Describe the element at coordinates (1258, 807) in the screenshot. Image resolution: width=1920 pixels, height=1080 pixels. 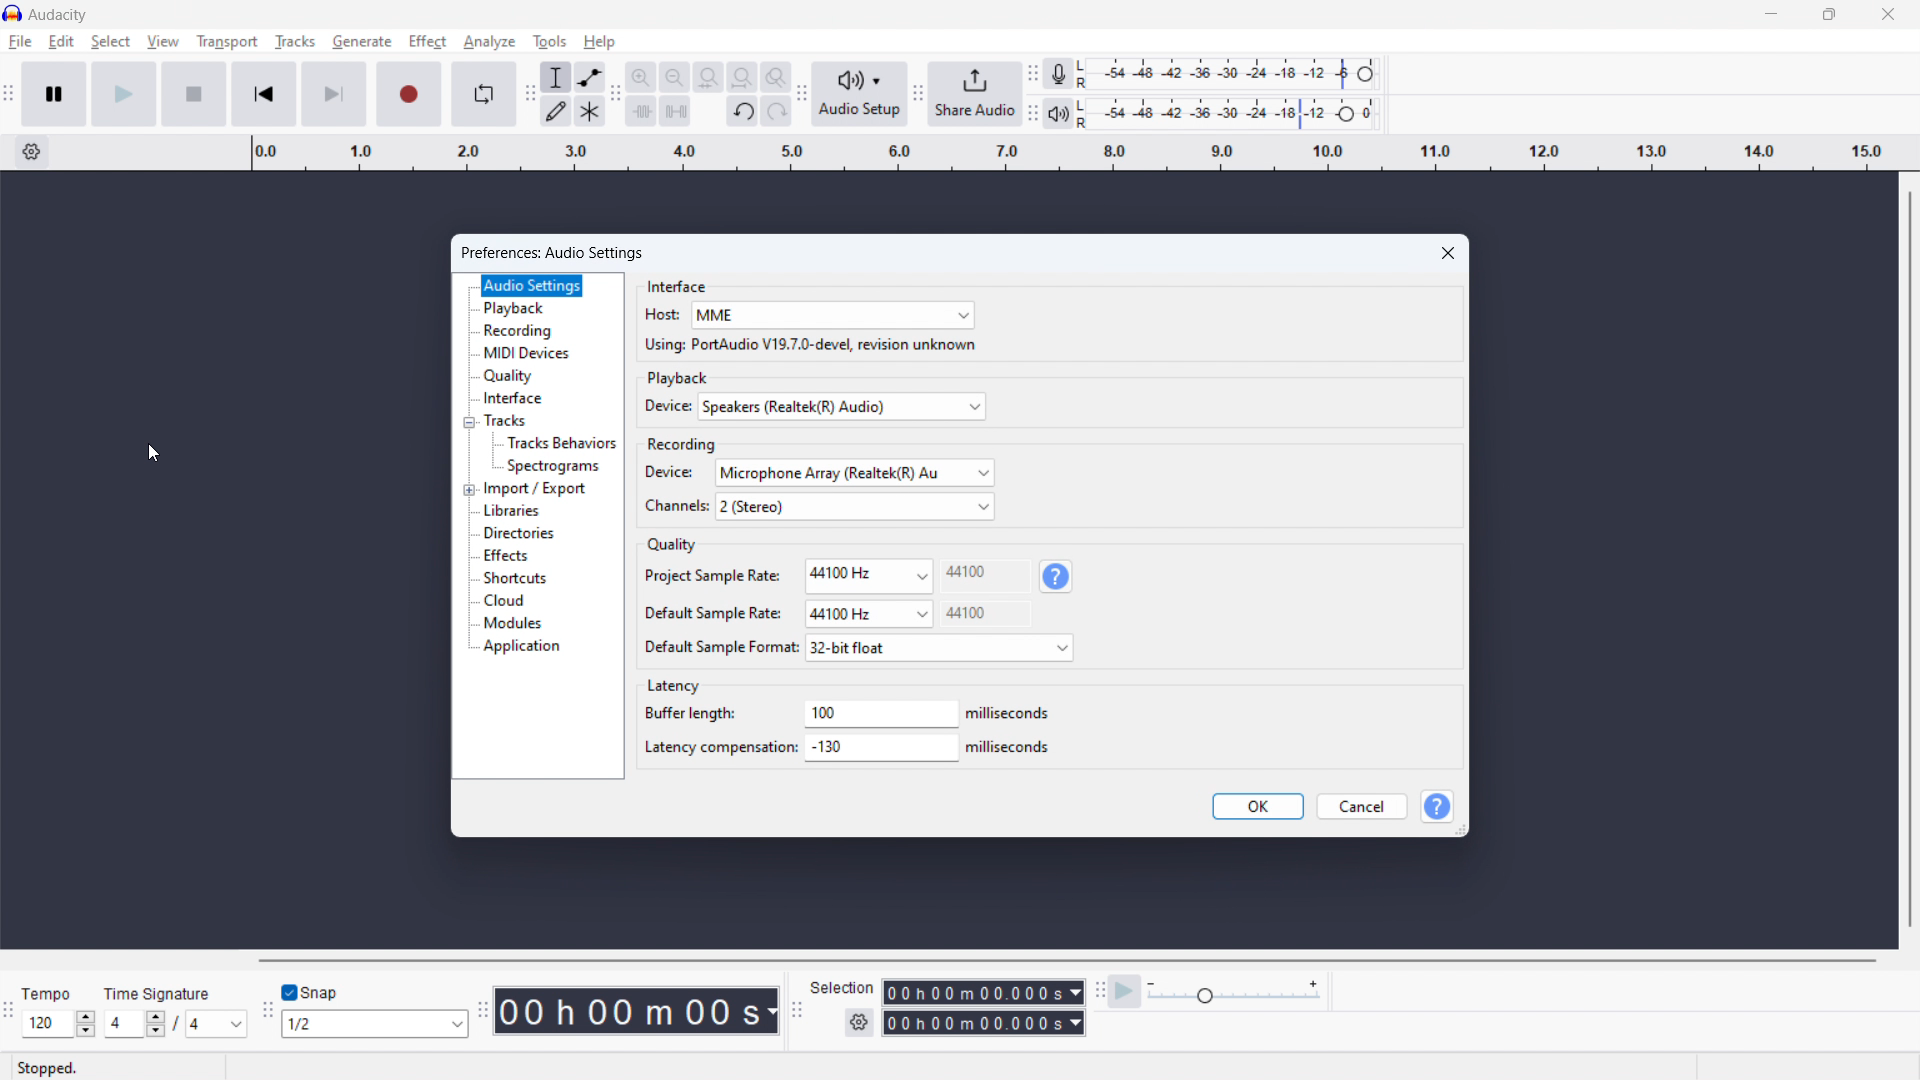
I see `ok` at that location.